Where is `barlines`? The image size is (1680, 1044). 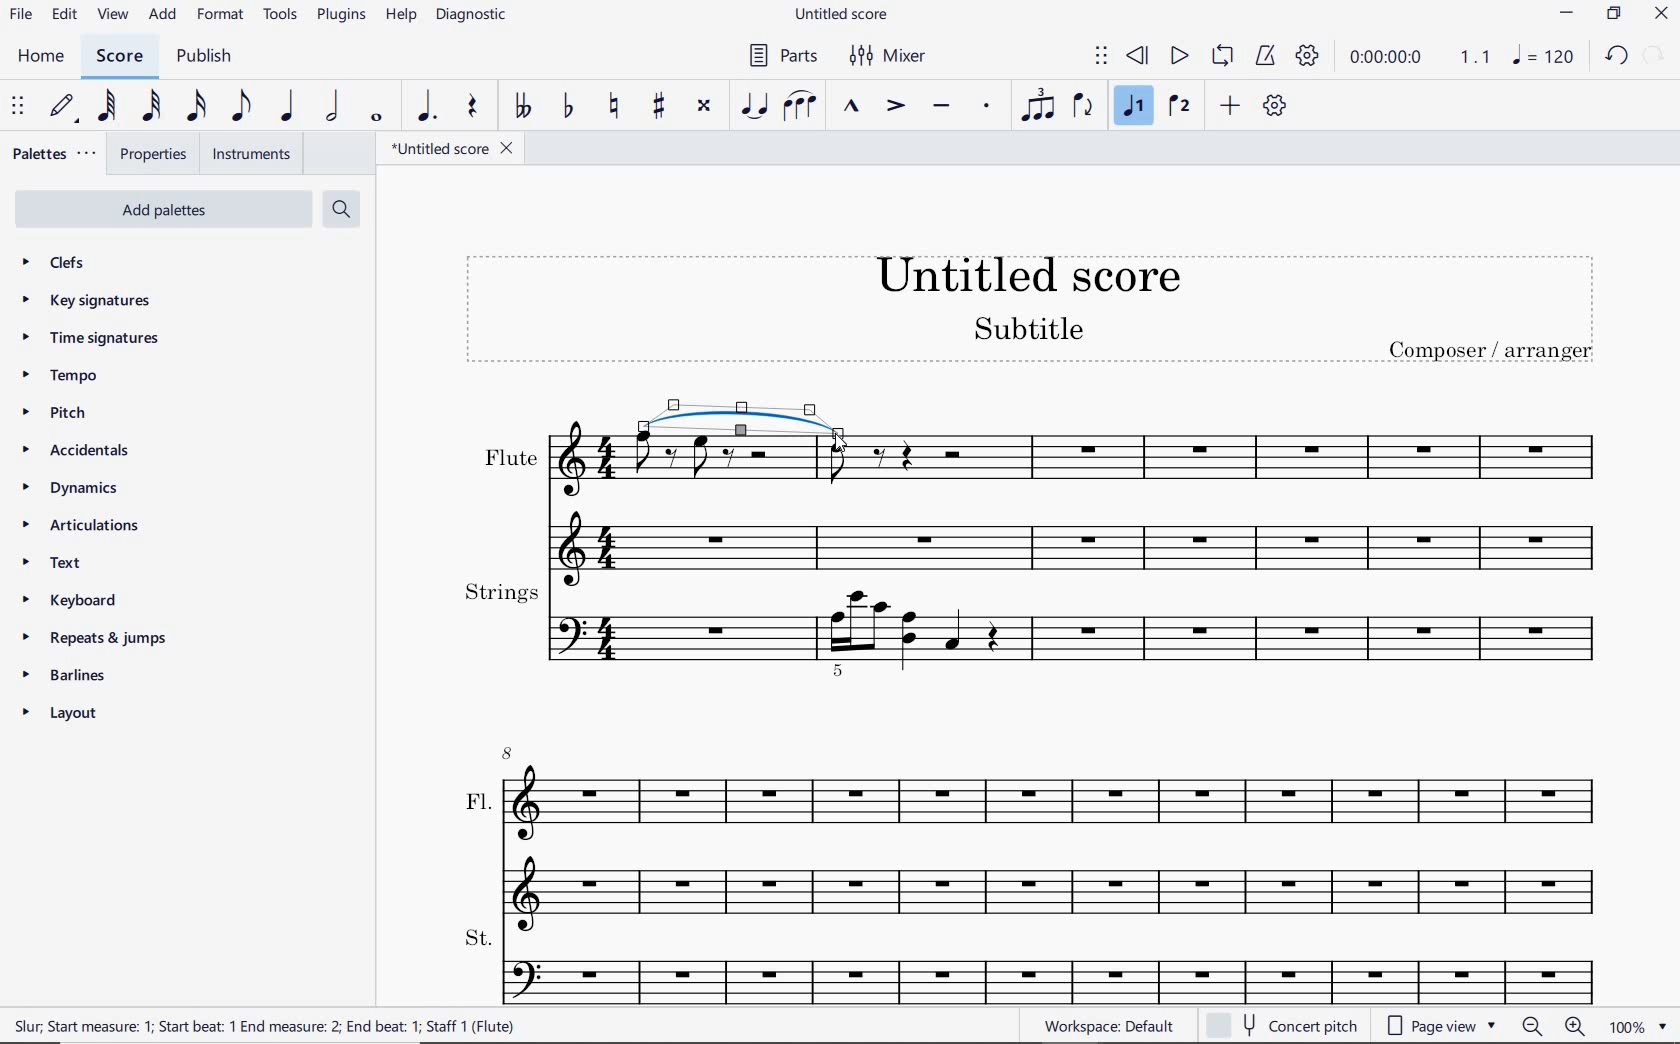 barlines is located at coordinates (74, 676).